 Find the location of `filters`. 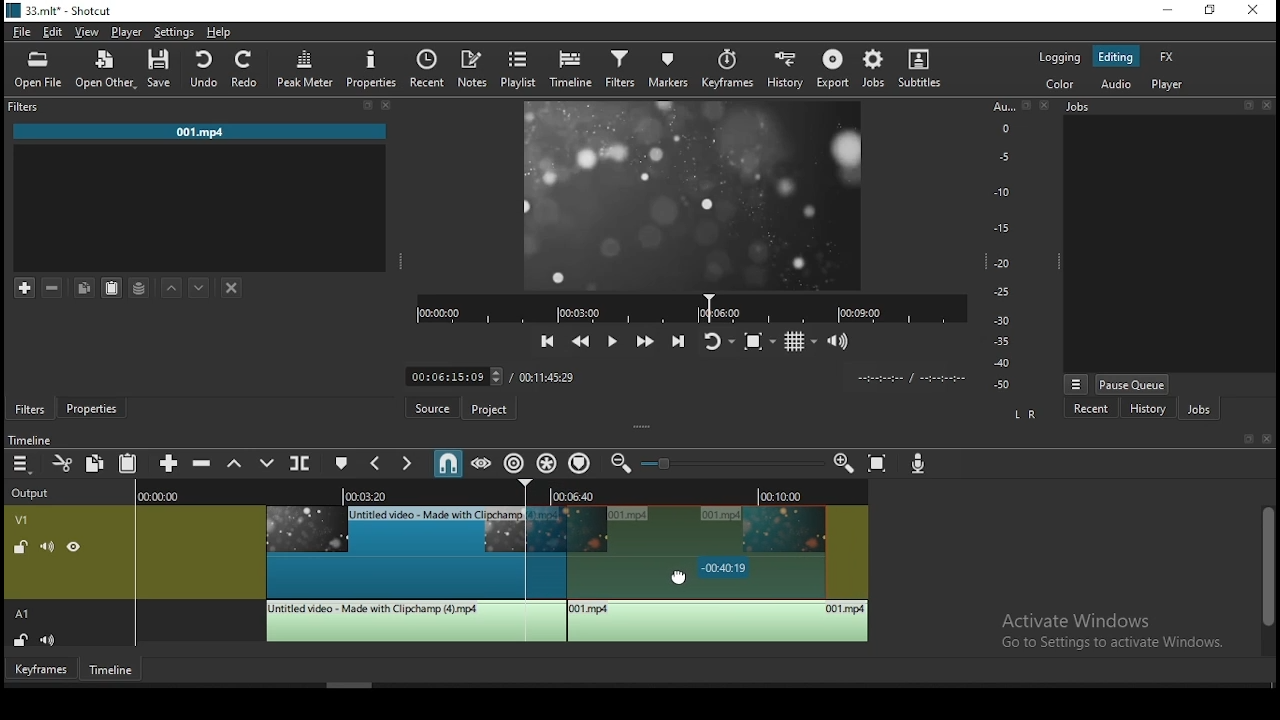

filters is located at coordinates (619, 70).